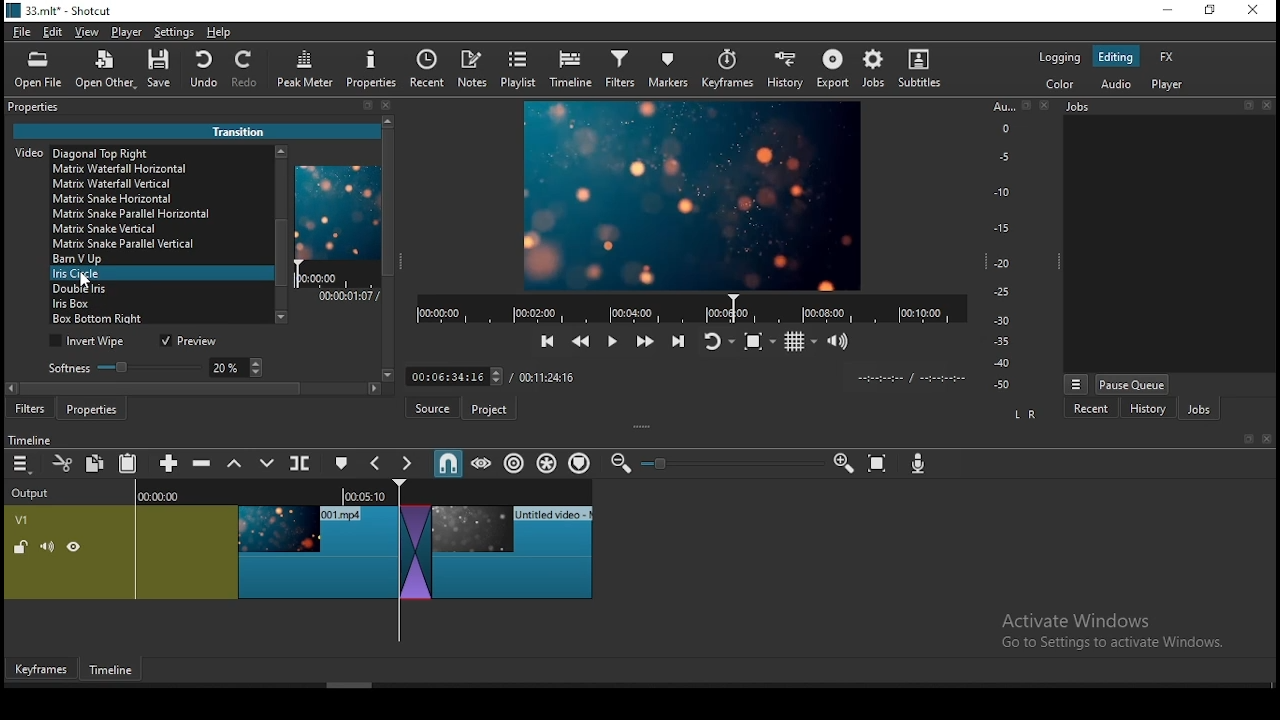  Describe the element at coordinates (21, 464) in the screenshot. I see `menu` at that location.